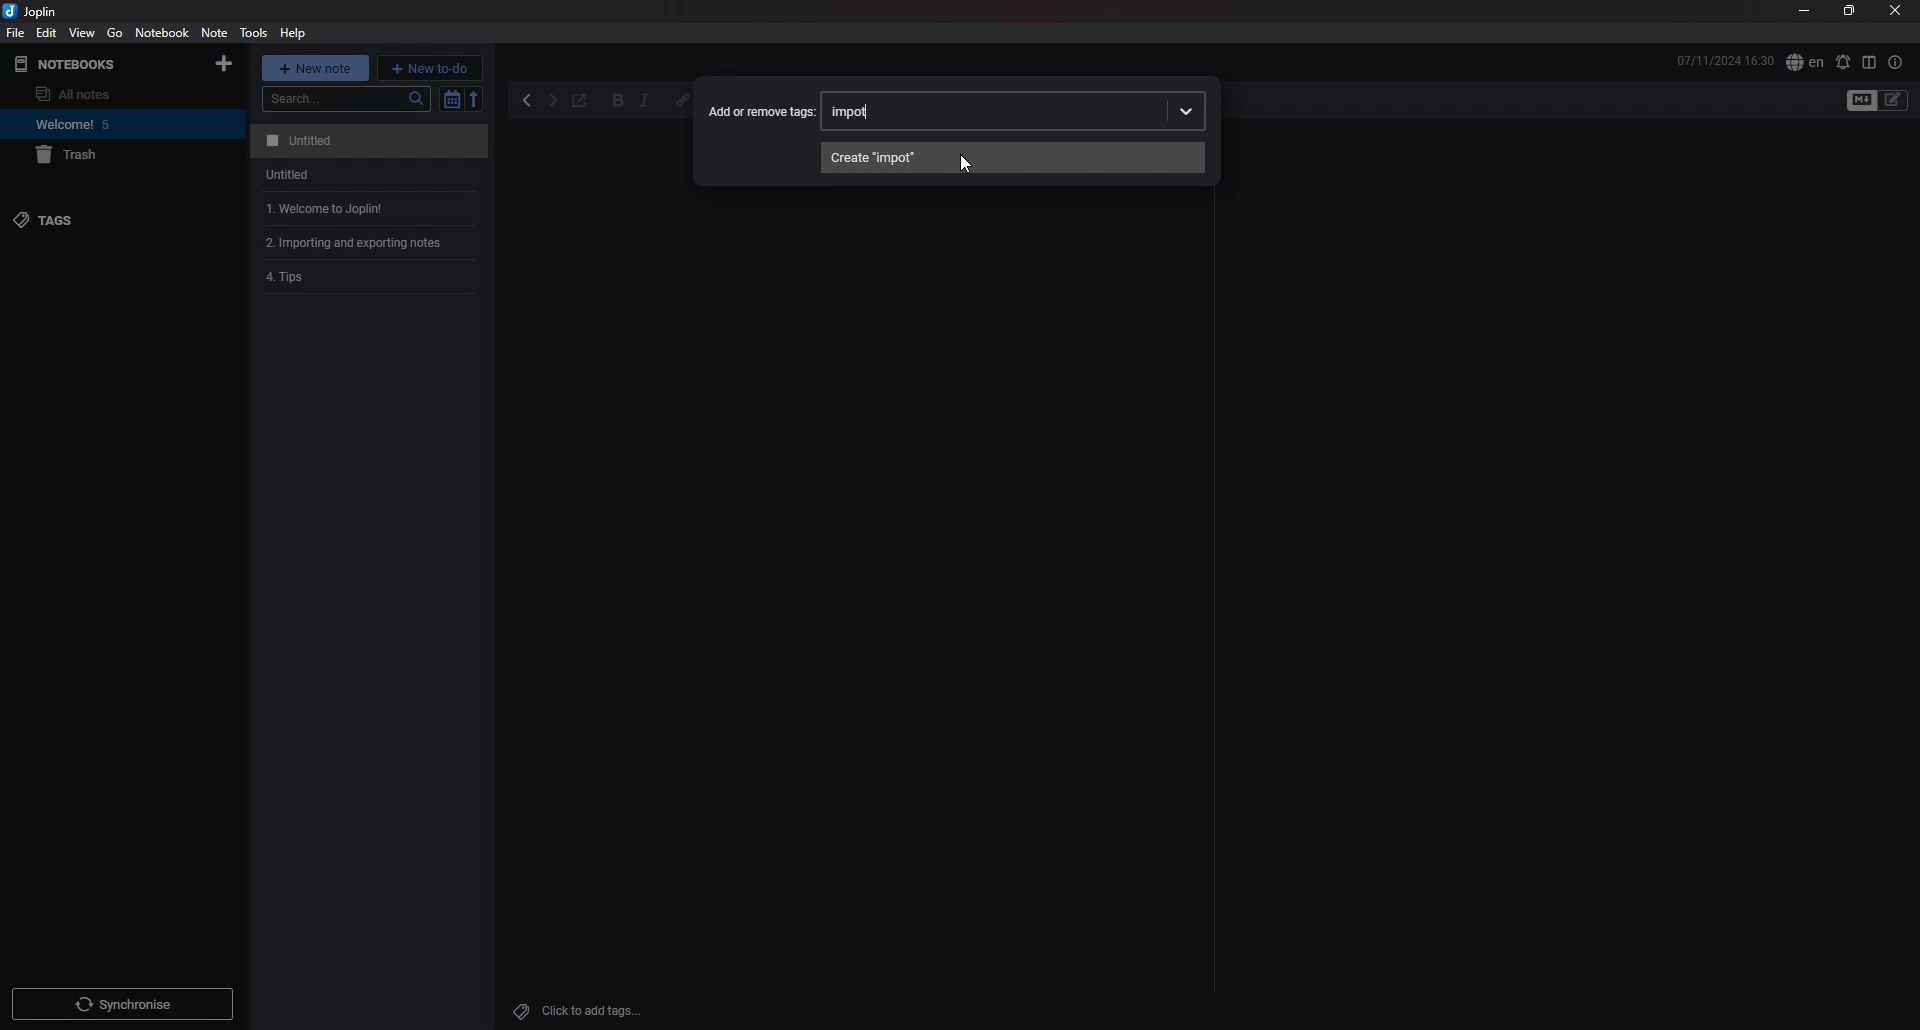 This screenshot has width=1920, height=1030. What do you see at coordinates (372, 244) in the screenshot?
I see `2. Importing and exporting notes:` at bounding box center [372, 244].